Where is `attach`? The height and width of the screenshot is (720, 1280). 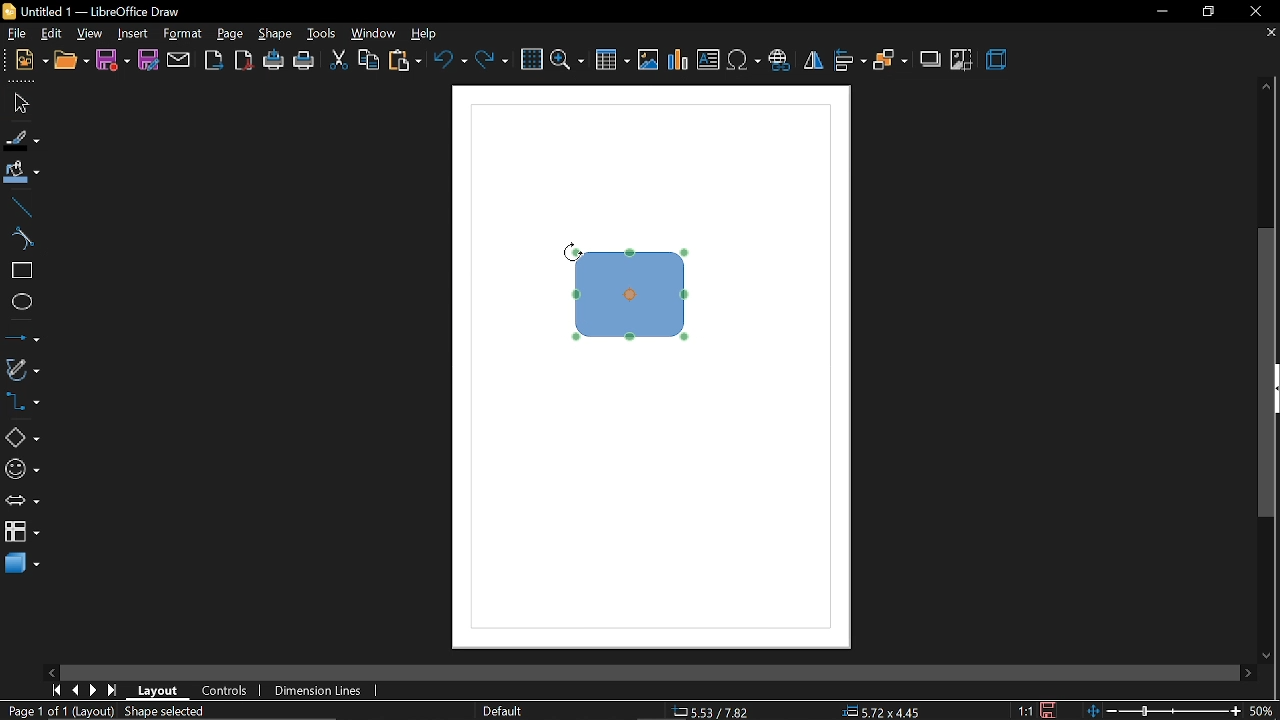
attach is located at coordinates (178, 59).